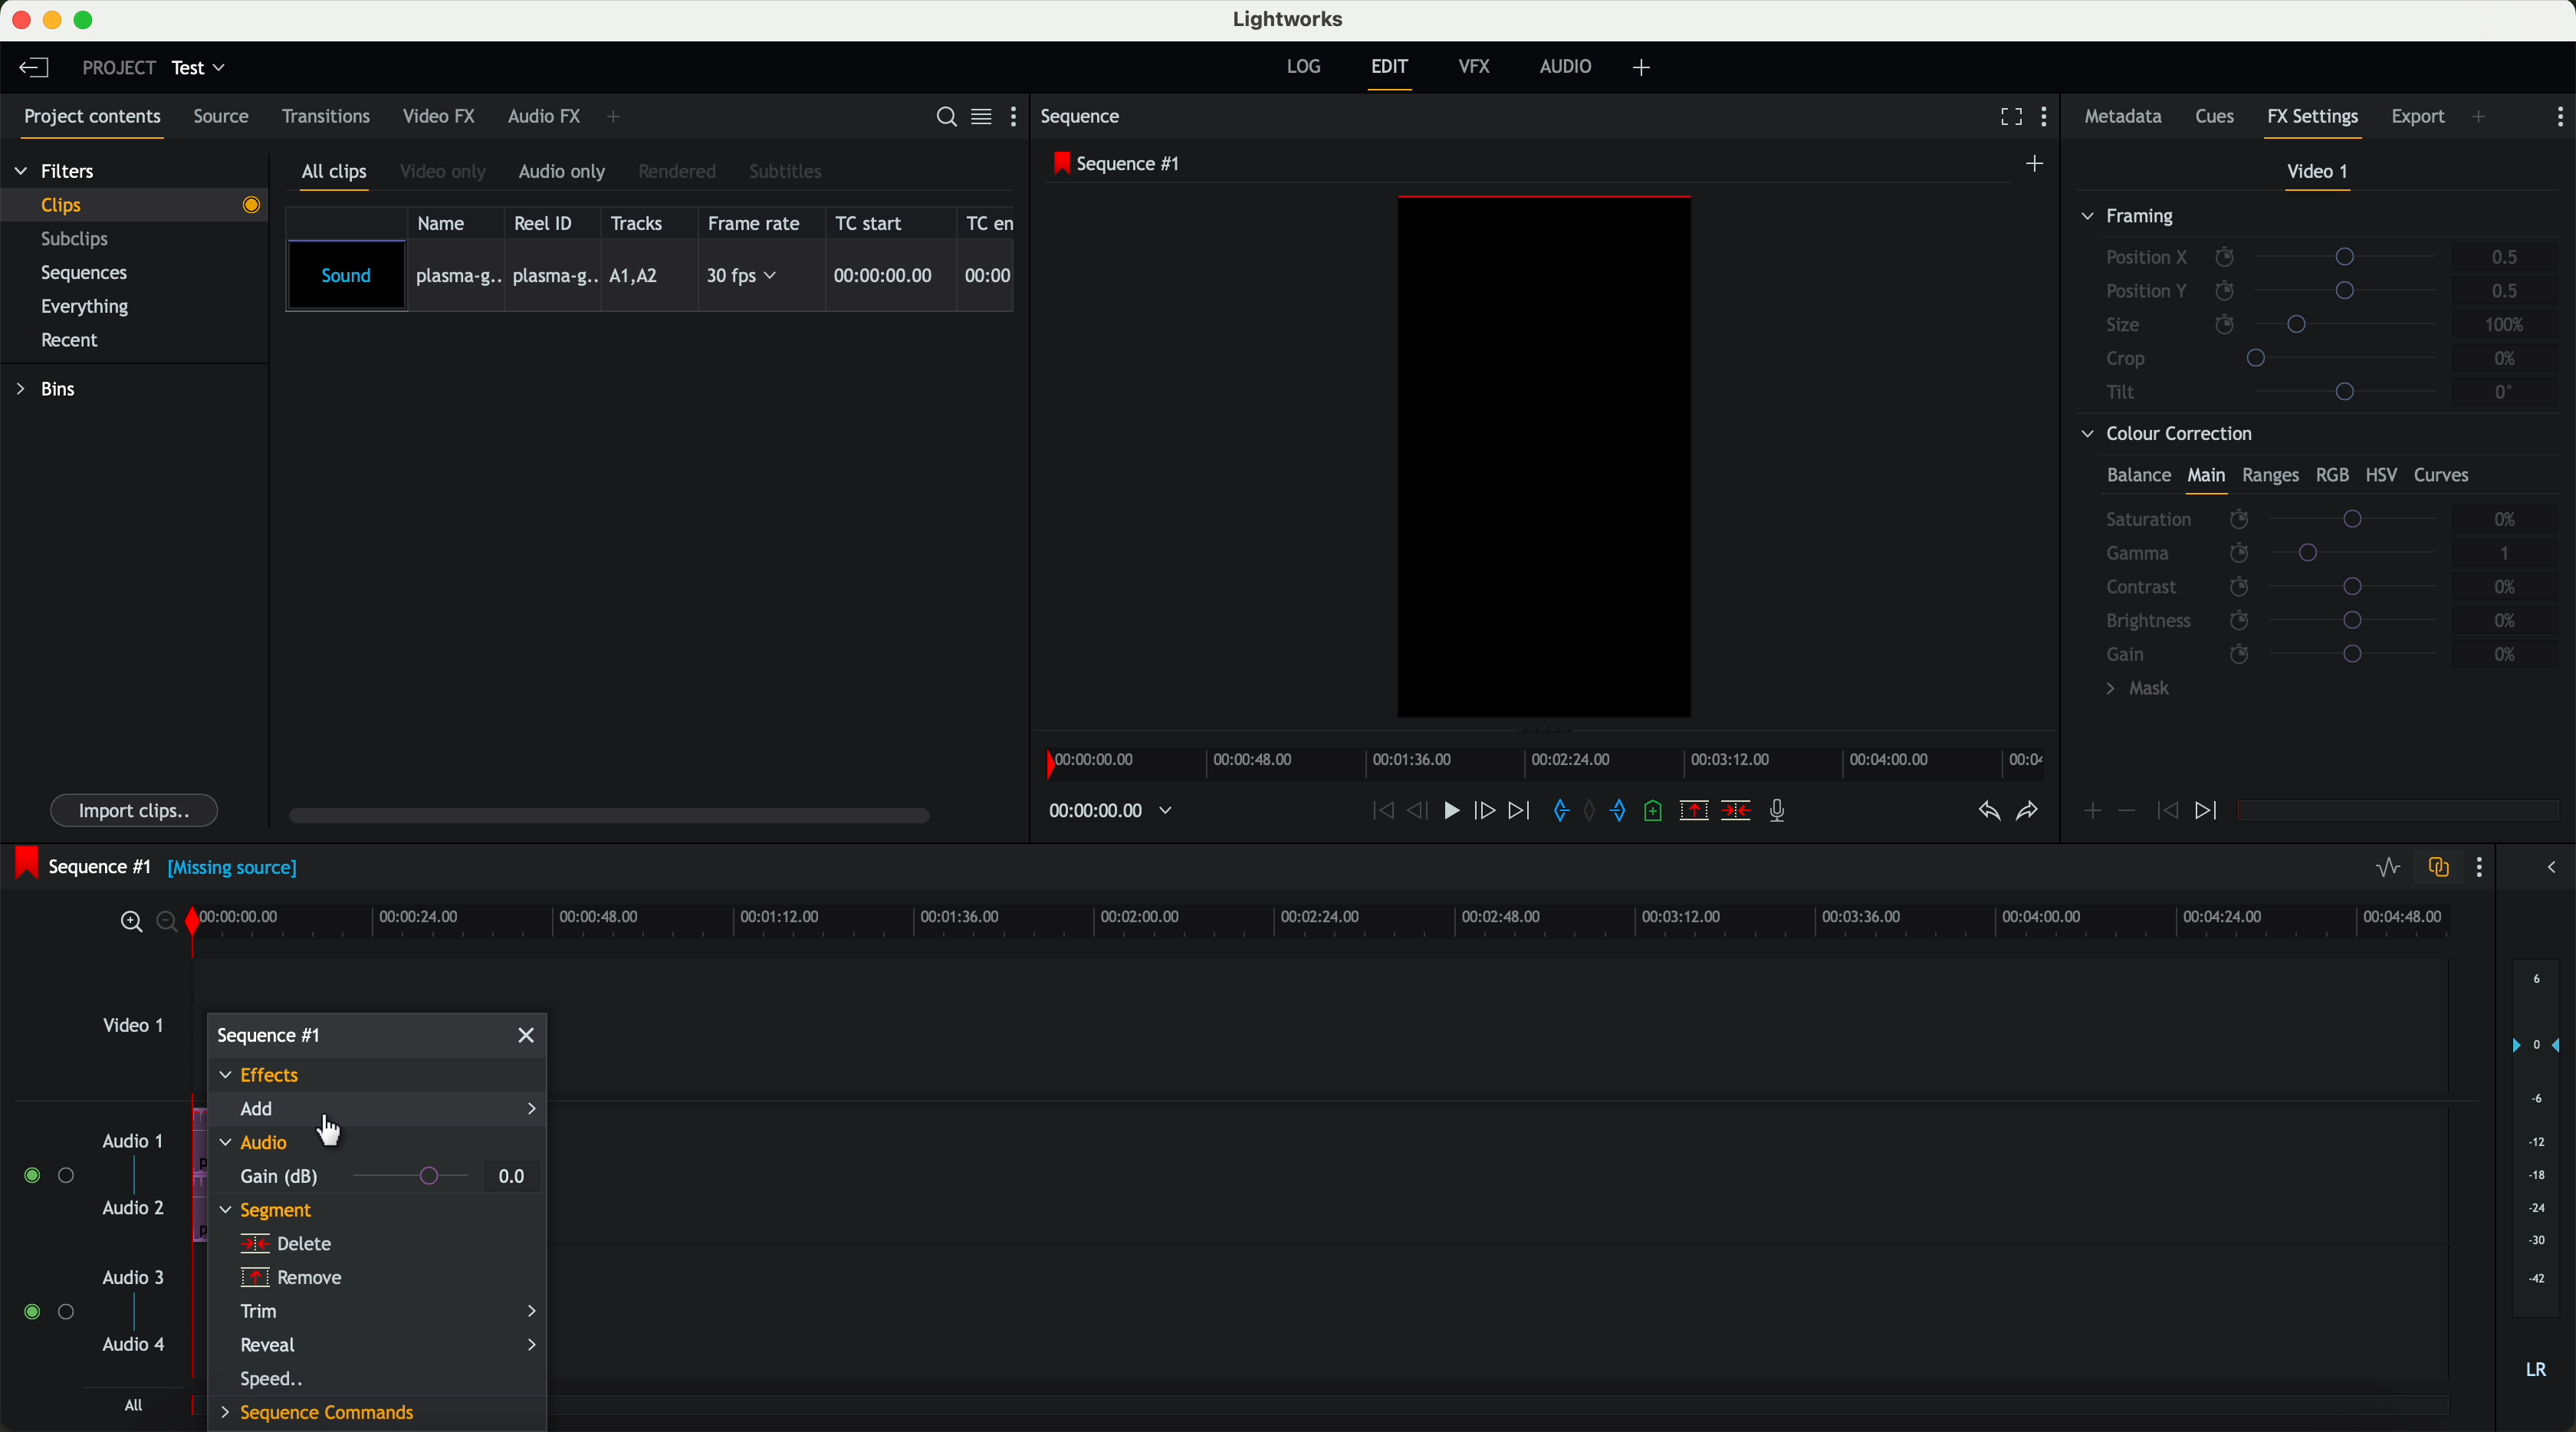 Image resolution: width=2576 pixels, height=1432 pixels. What do you see at coordinates (2123, 118) in the screenshot?
I see `metadata` at bounding box center [2123, 118].